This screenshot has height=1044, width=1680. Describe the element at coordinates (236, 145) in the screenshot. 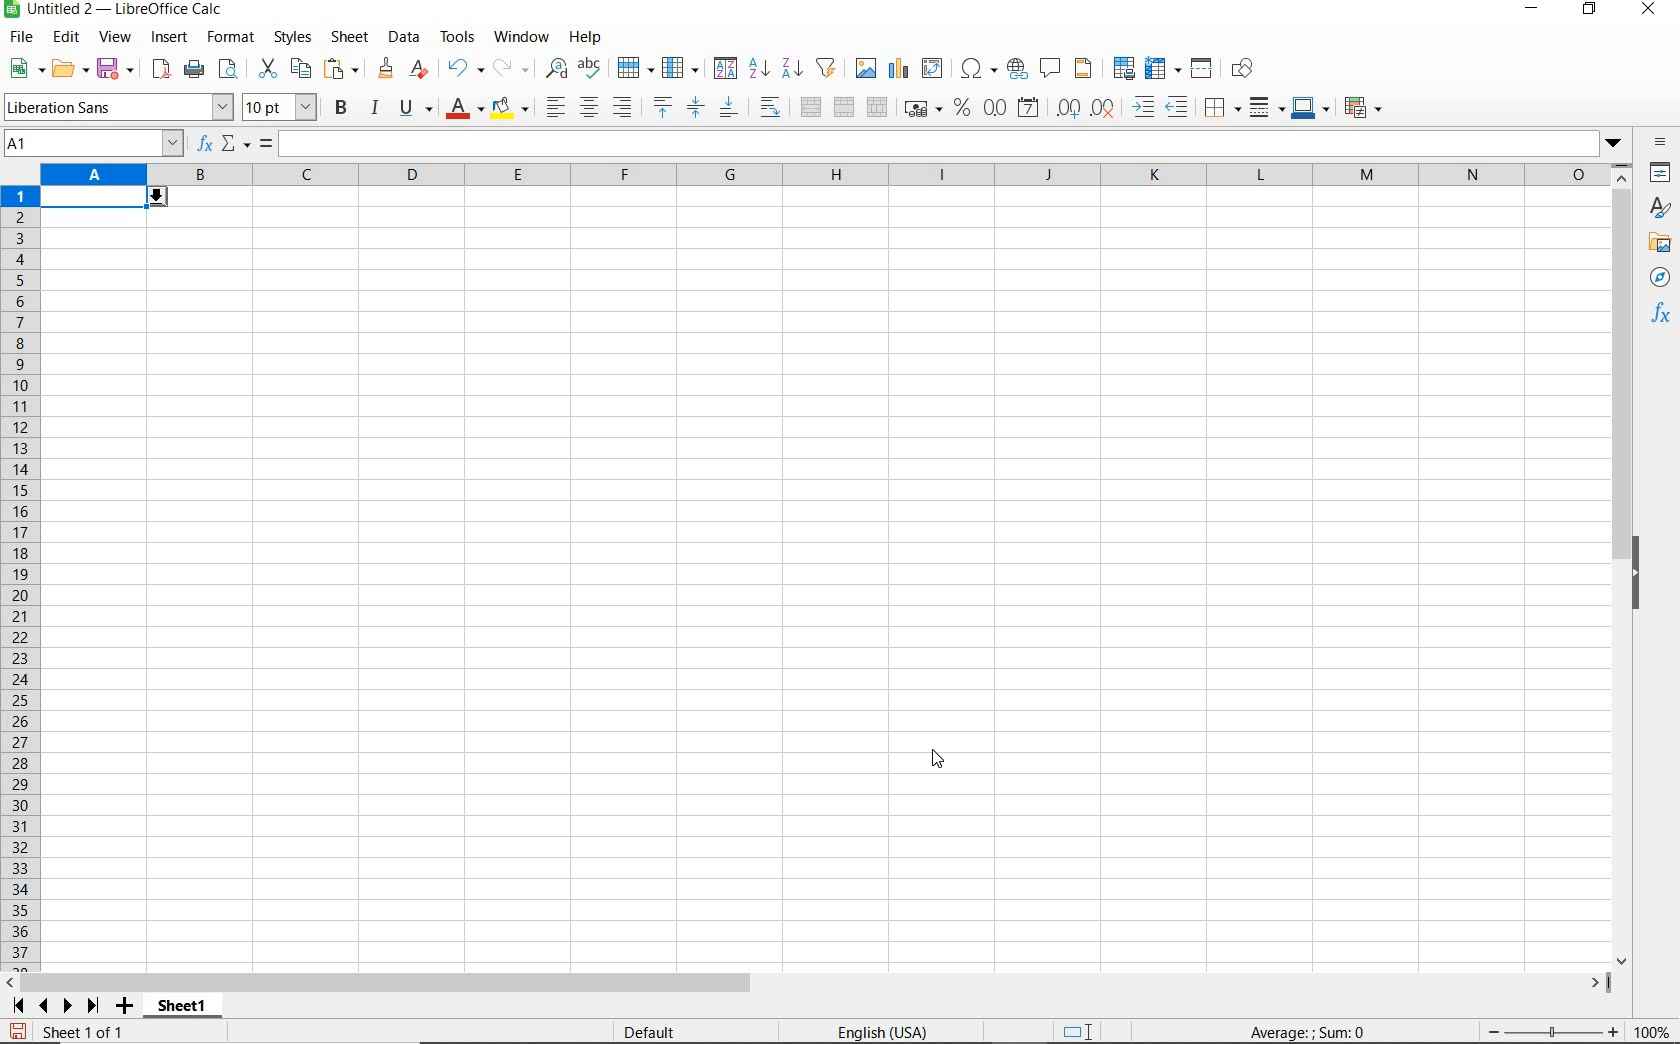

I see `select function` at that location.